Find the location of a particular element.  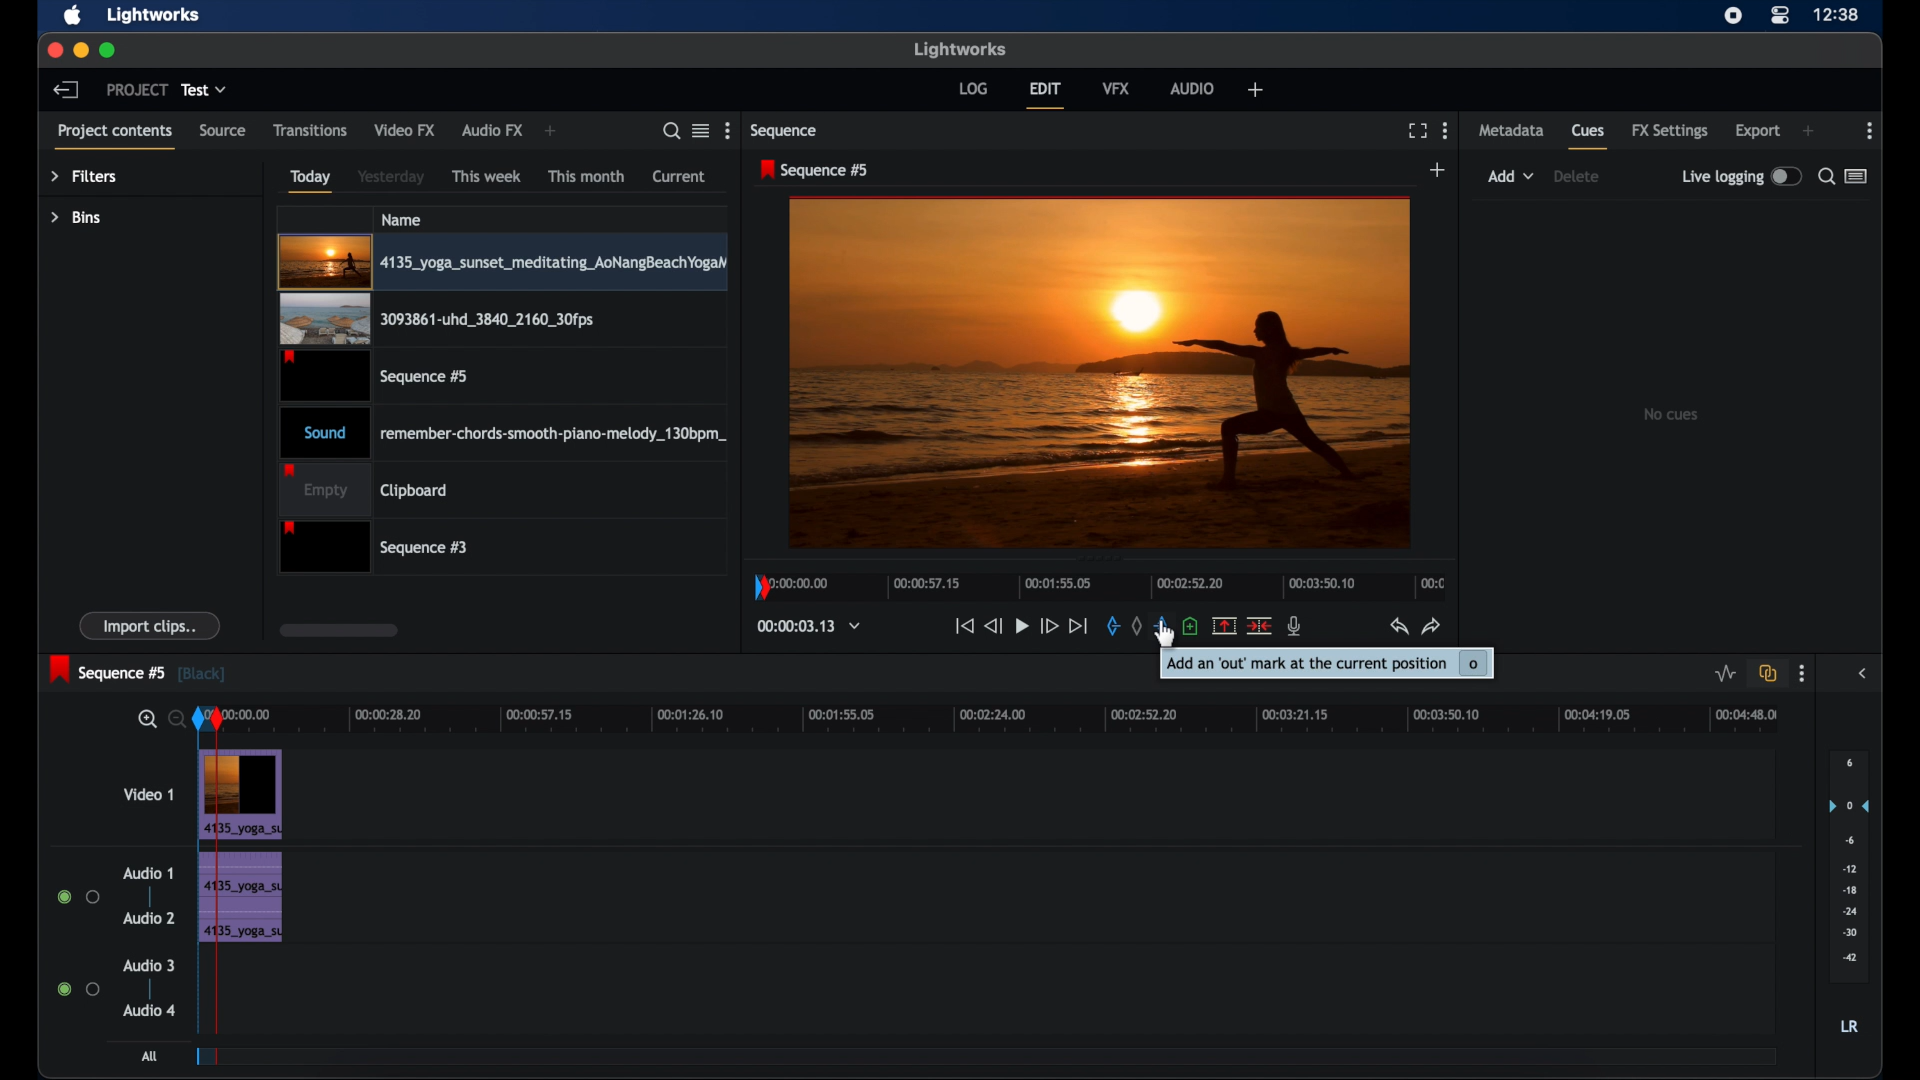

source is located at coordinates (222, 131).